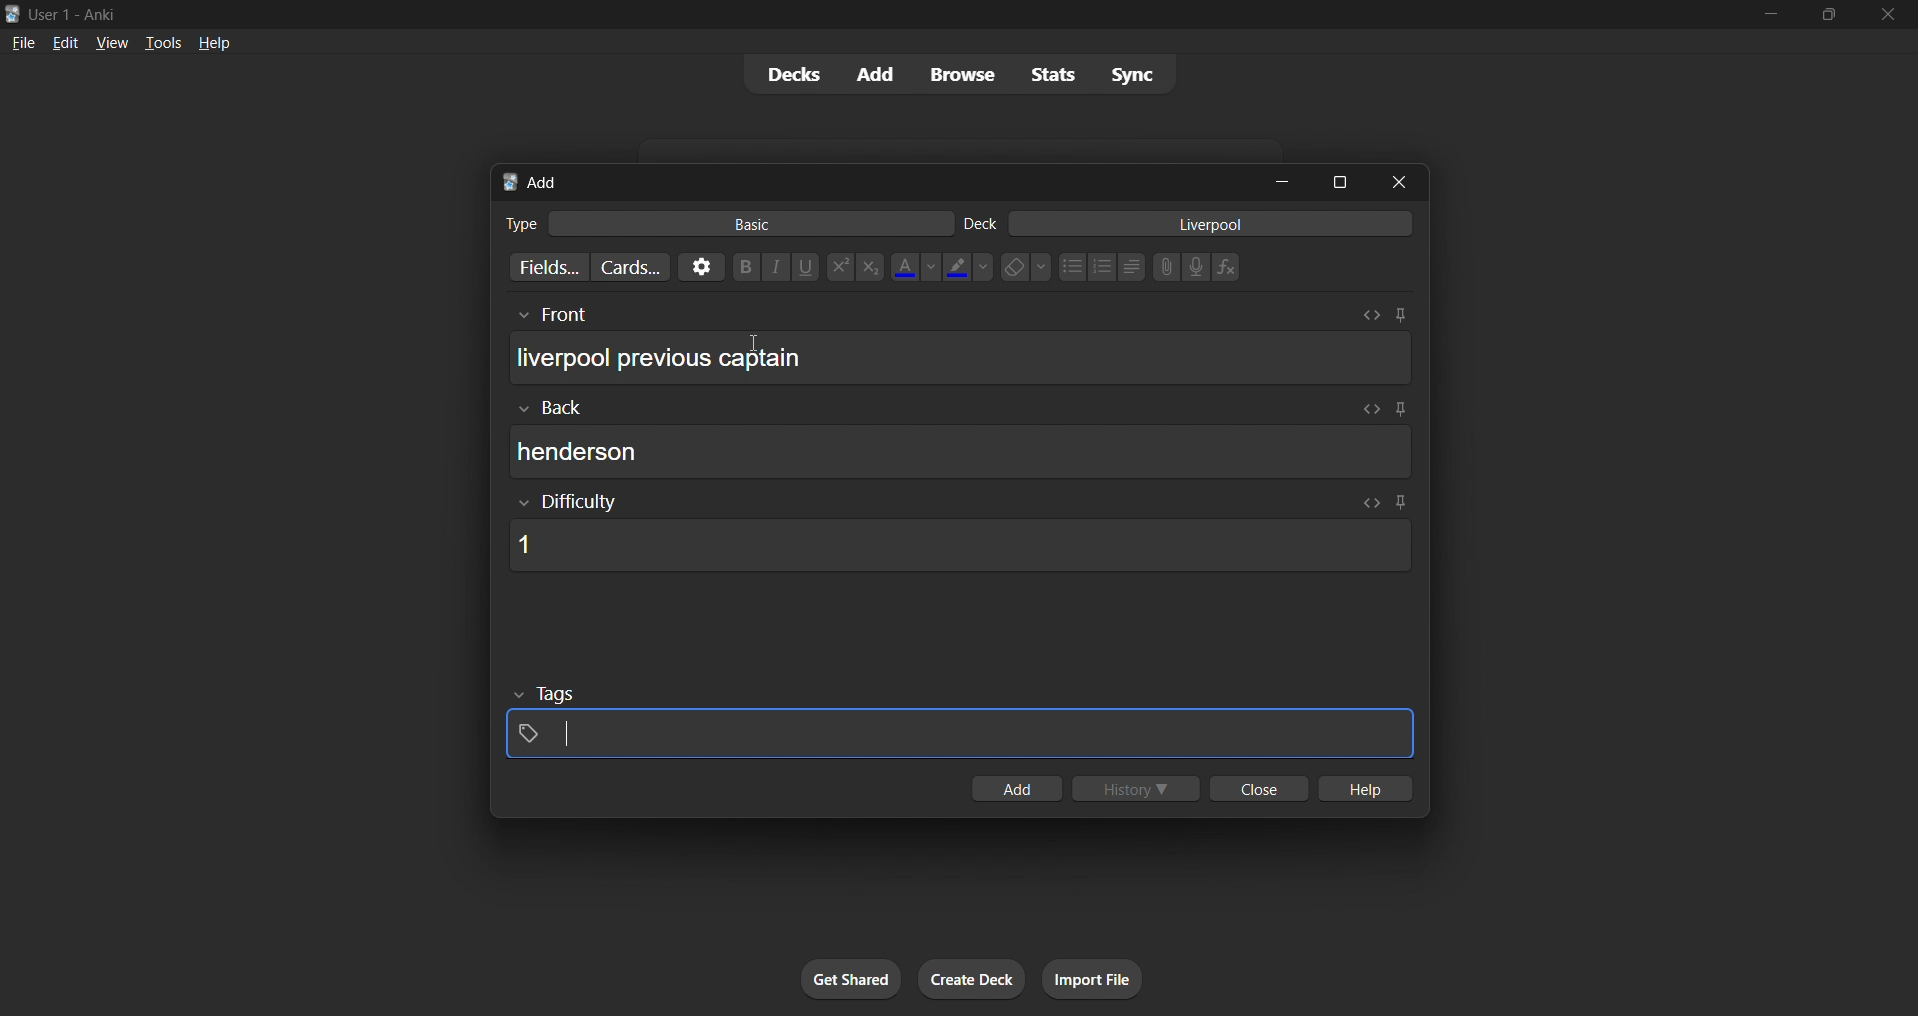 This screenshot has width=1918, height=1016. Describe the element at coordinates (1233, 268) in the screenshot. I see `function` at that location.